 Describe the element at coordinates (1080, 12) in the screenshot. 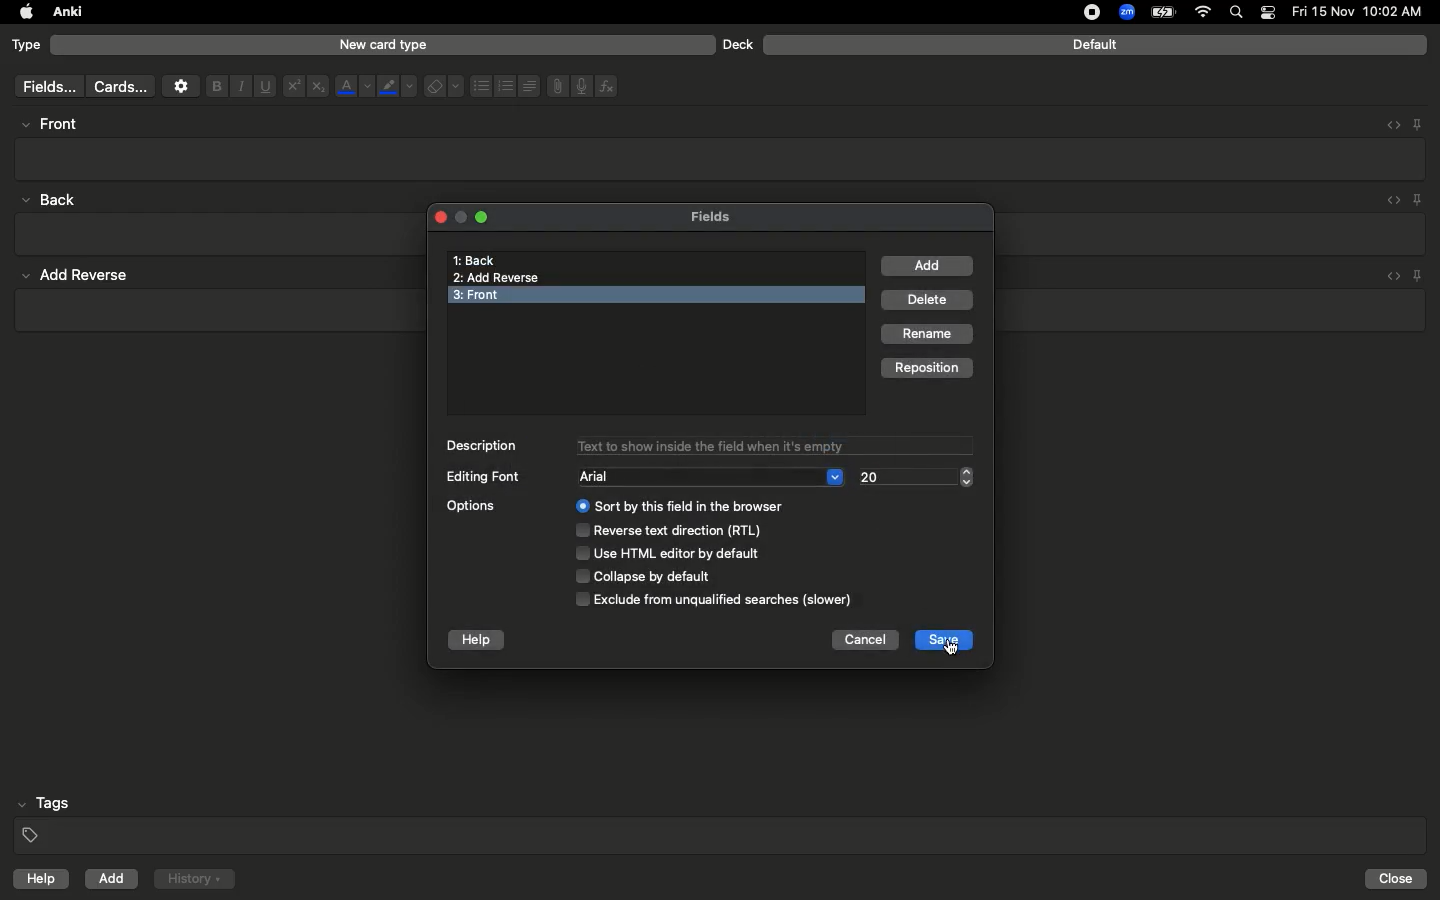

I see `recording` at that location.